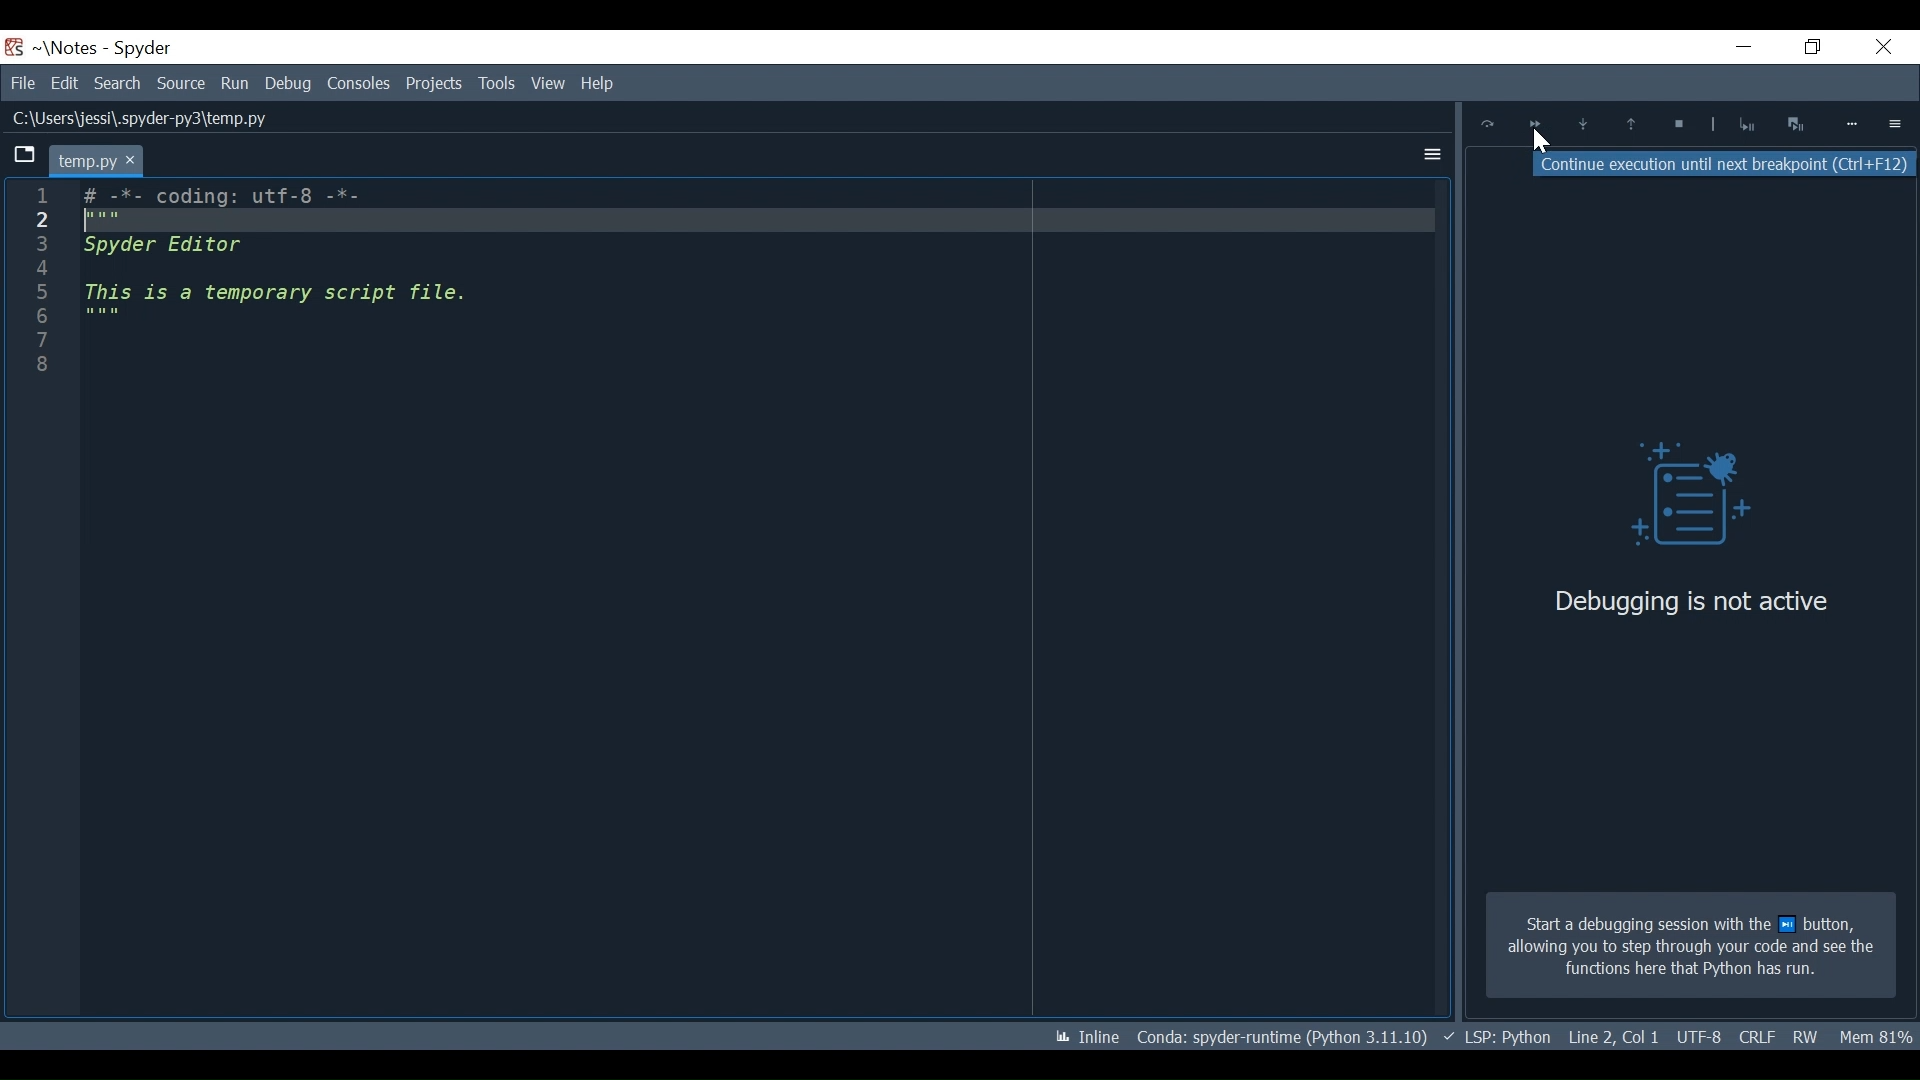  I want to click on Options, so click(1896, 123).